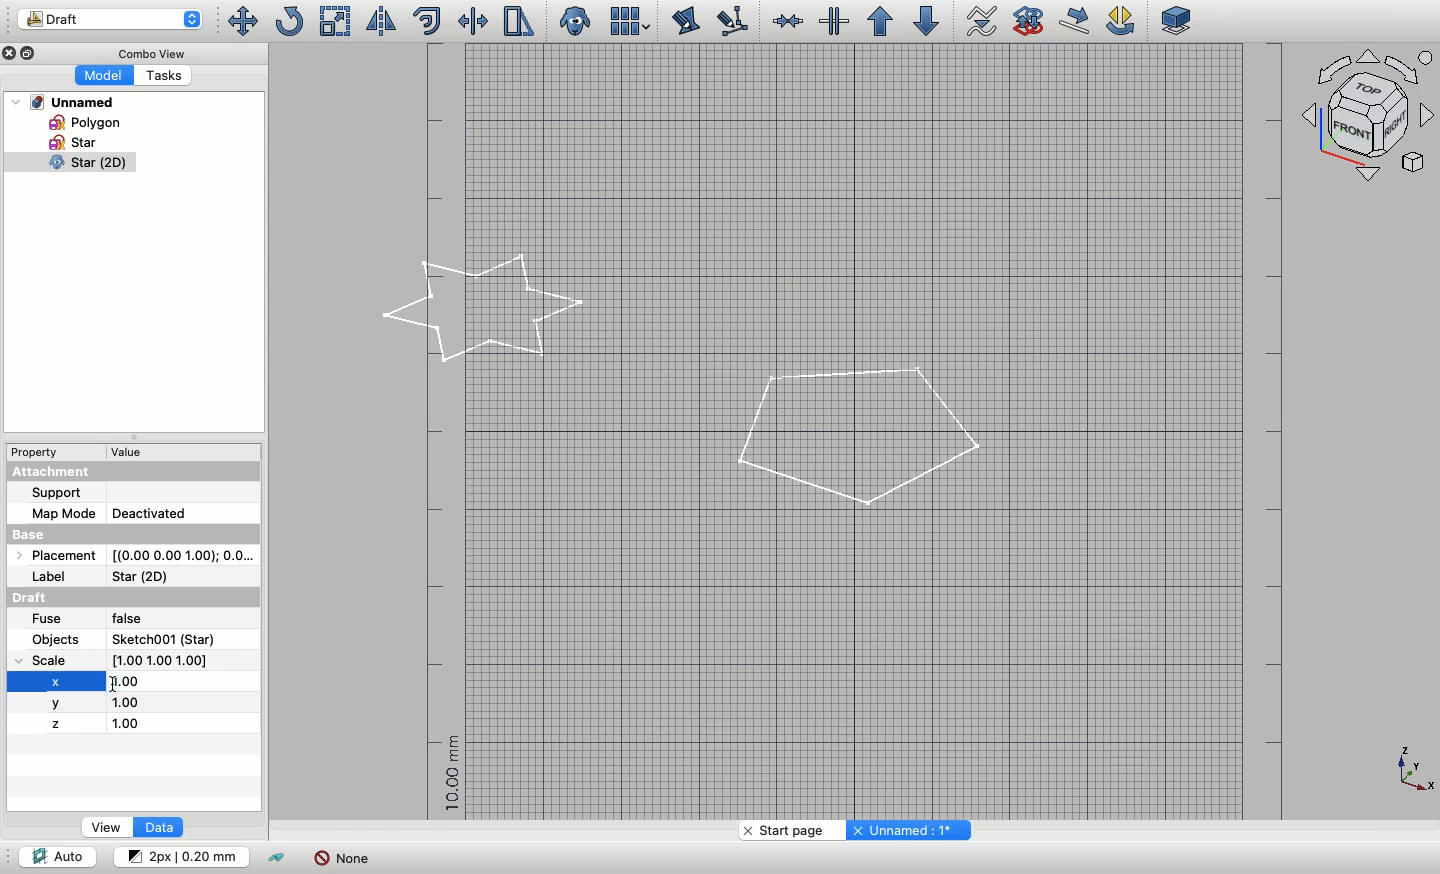  I want to click on Move, so click(241, 21).